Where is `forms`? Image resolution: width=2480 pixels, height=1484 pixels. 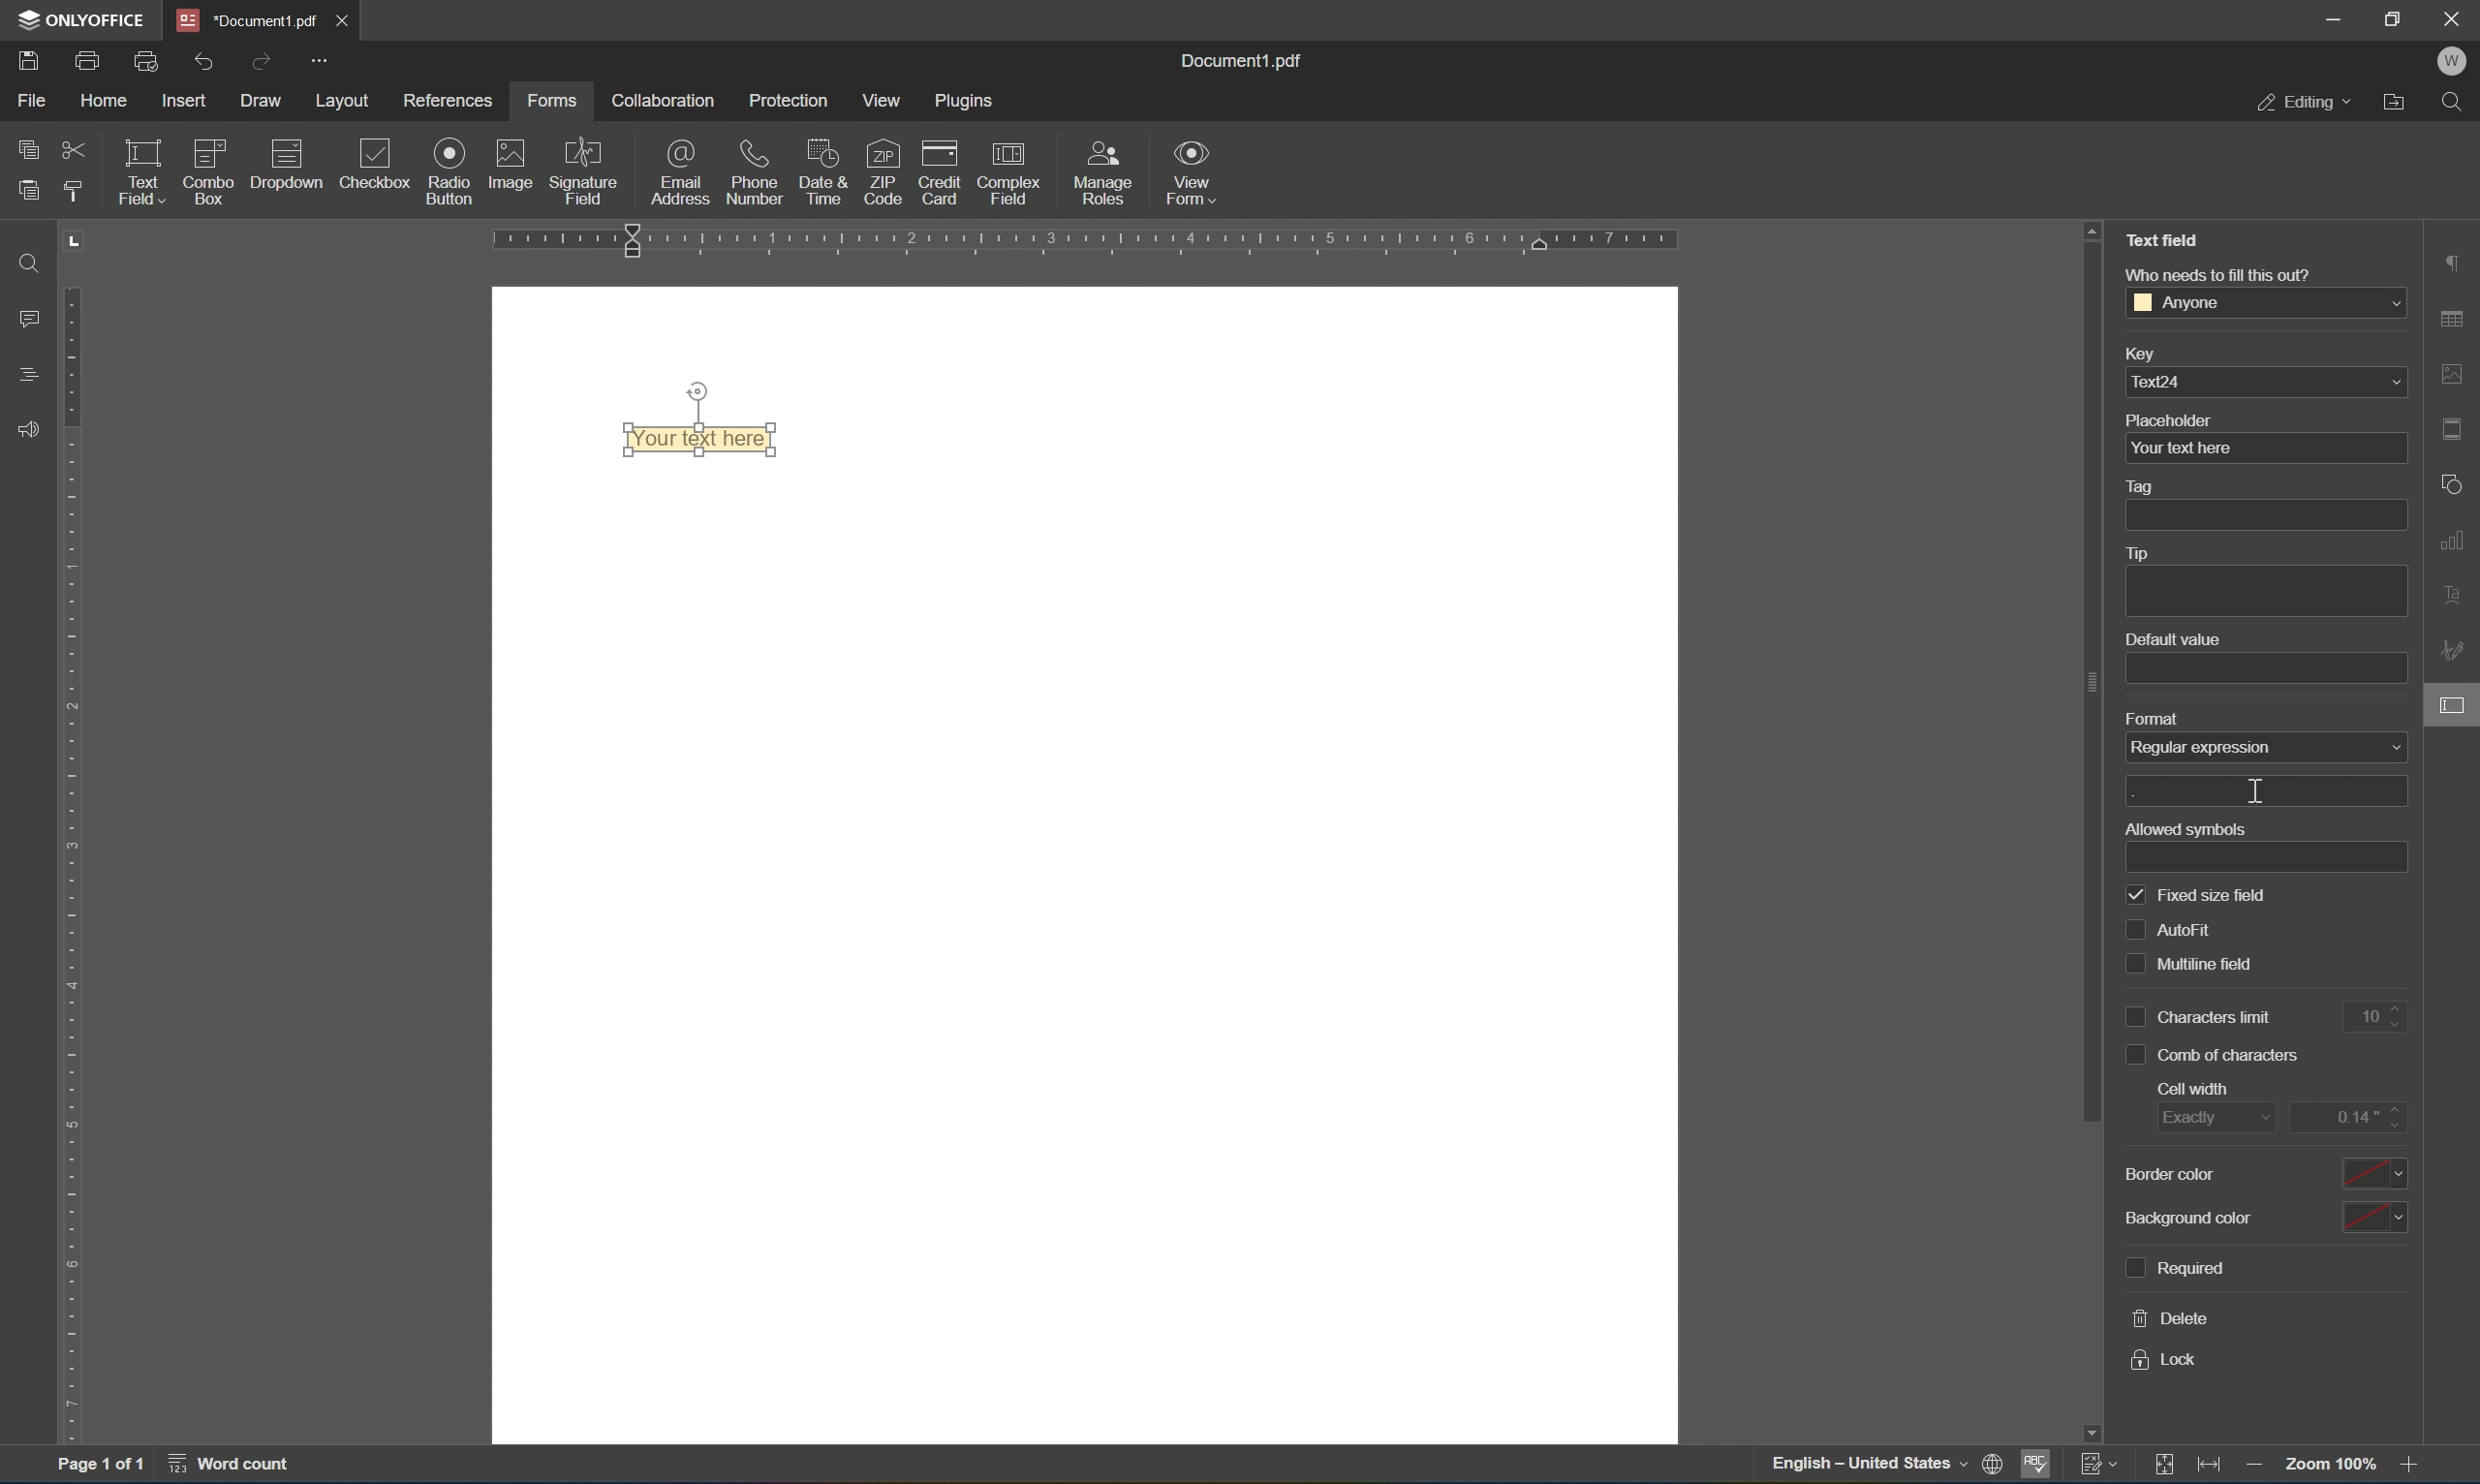
forms is located at coordinates (551, 101).